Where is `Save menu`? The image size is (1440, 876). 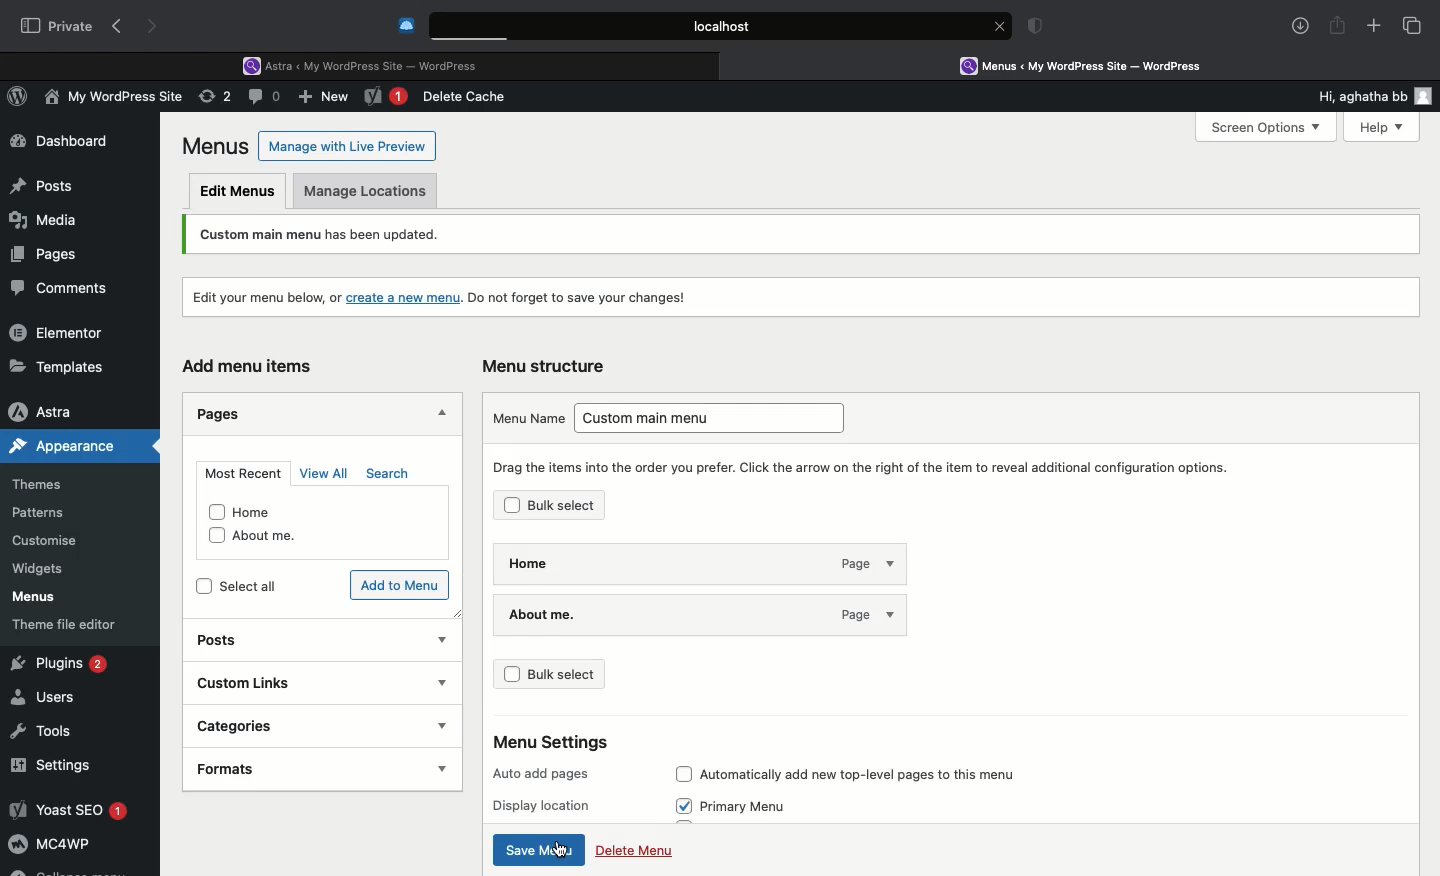 Save menu is located at coordinates (540, 850).